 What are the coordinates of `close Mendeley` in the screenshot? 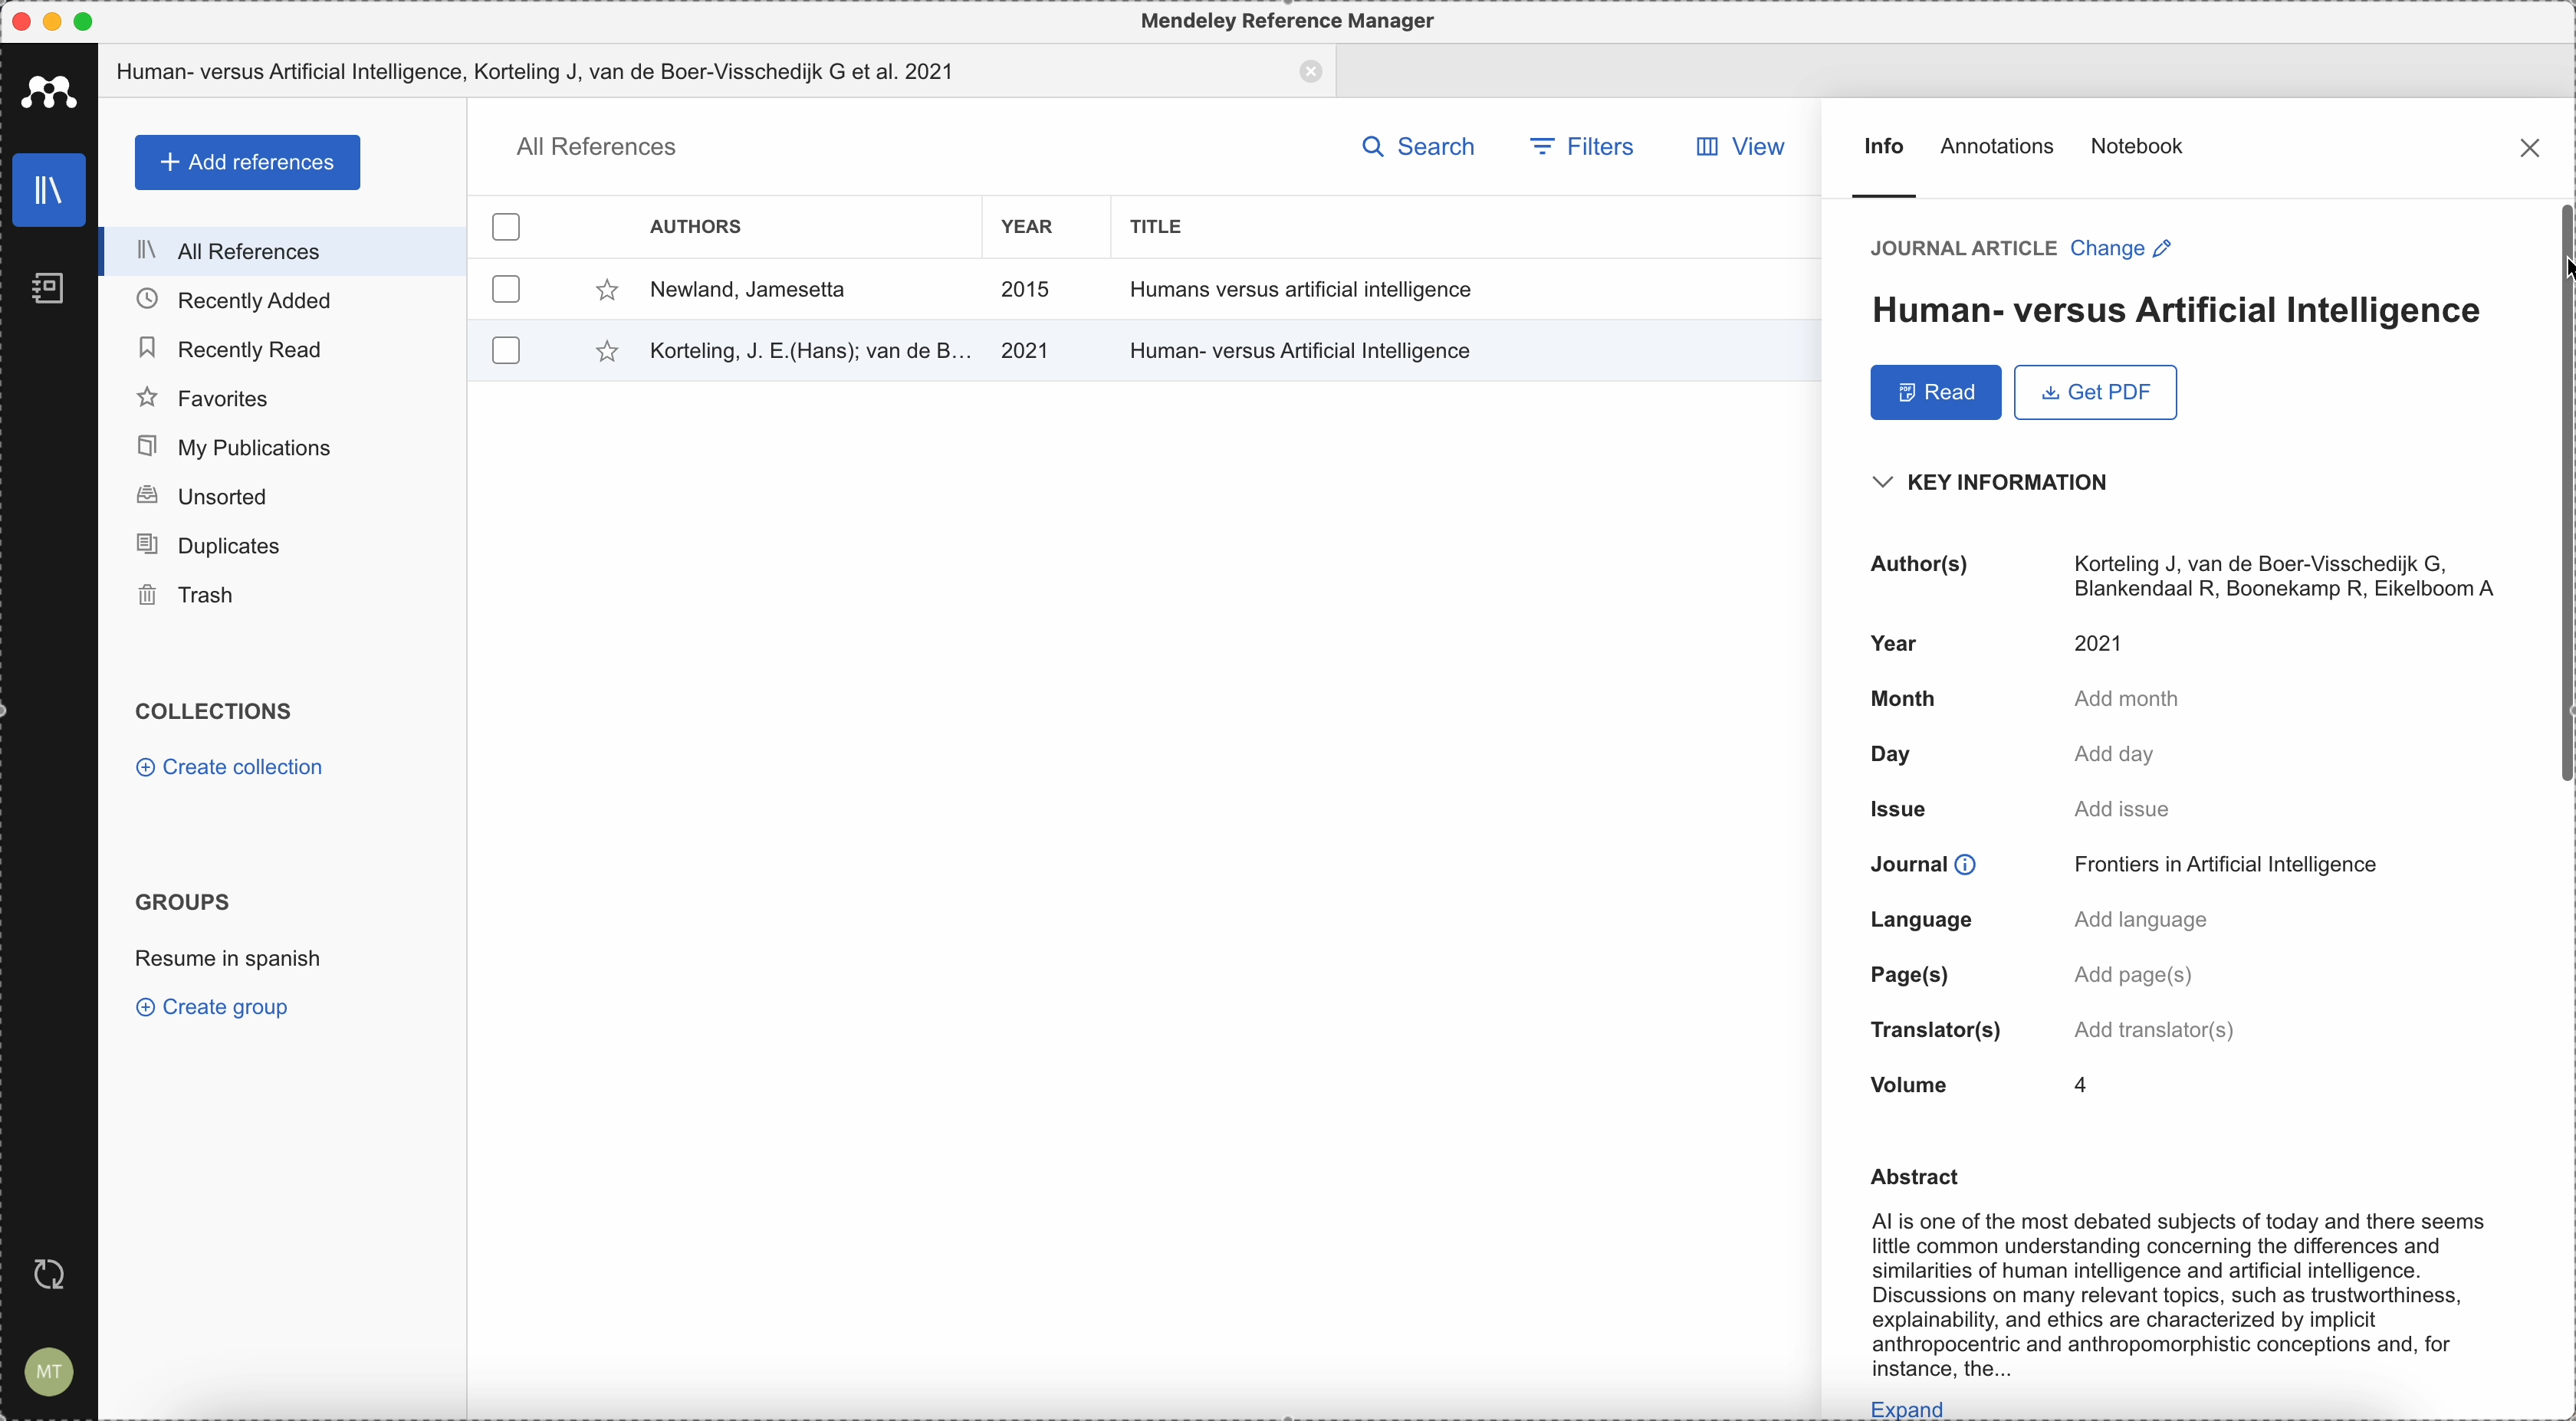 It's located at (19, 20).